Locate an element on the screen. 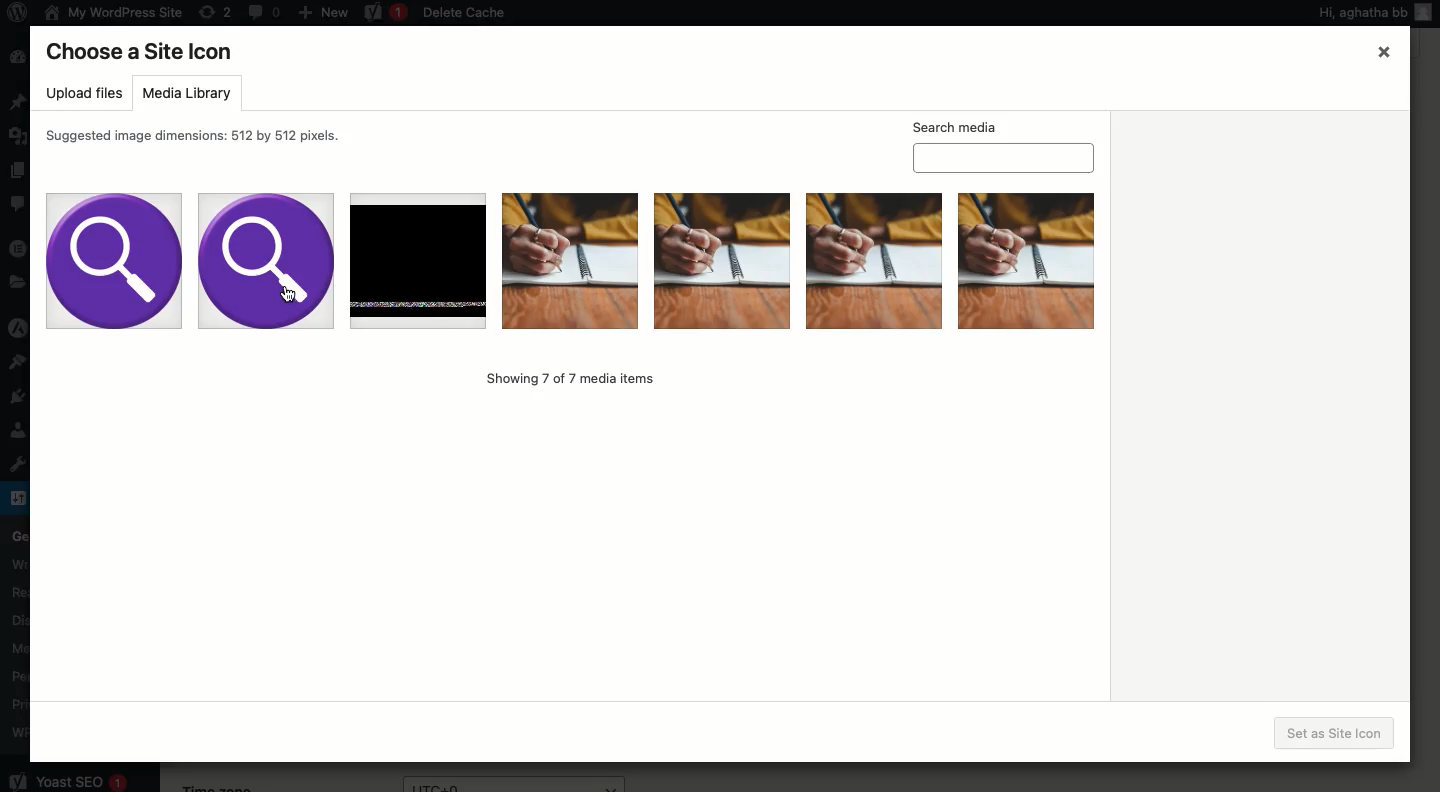 This screenshot has width=1440, height=792. Reading is located at coordinates (21, 589).